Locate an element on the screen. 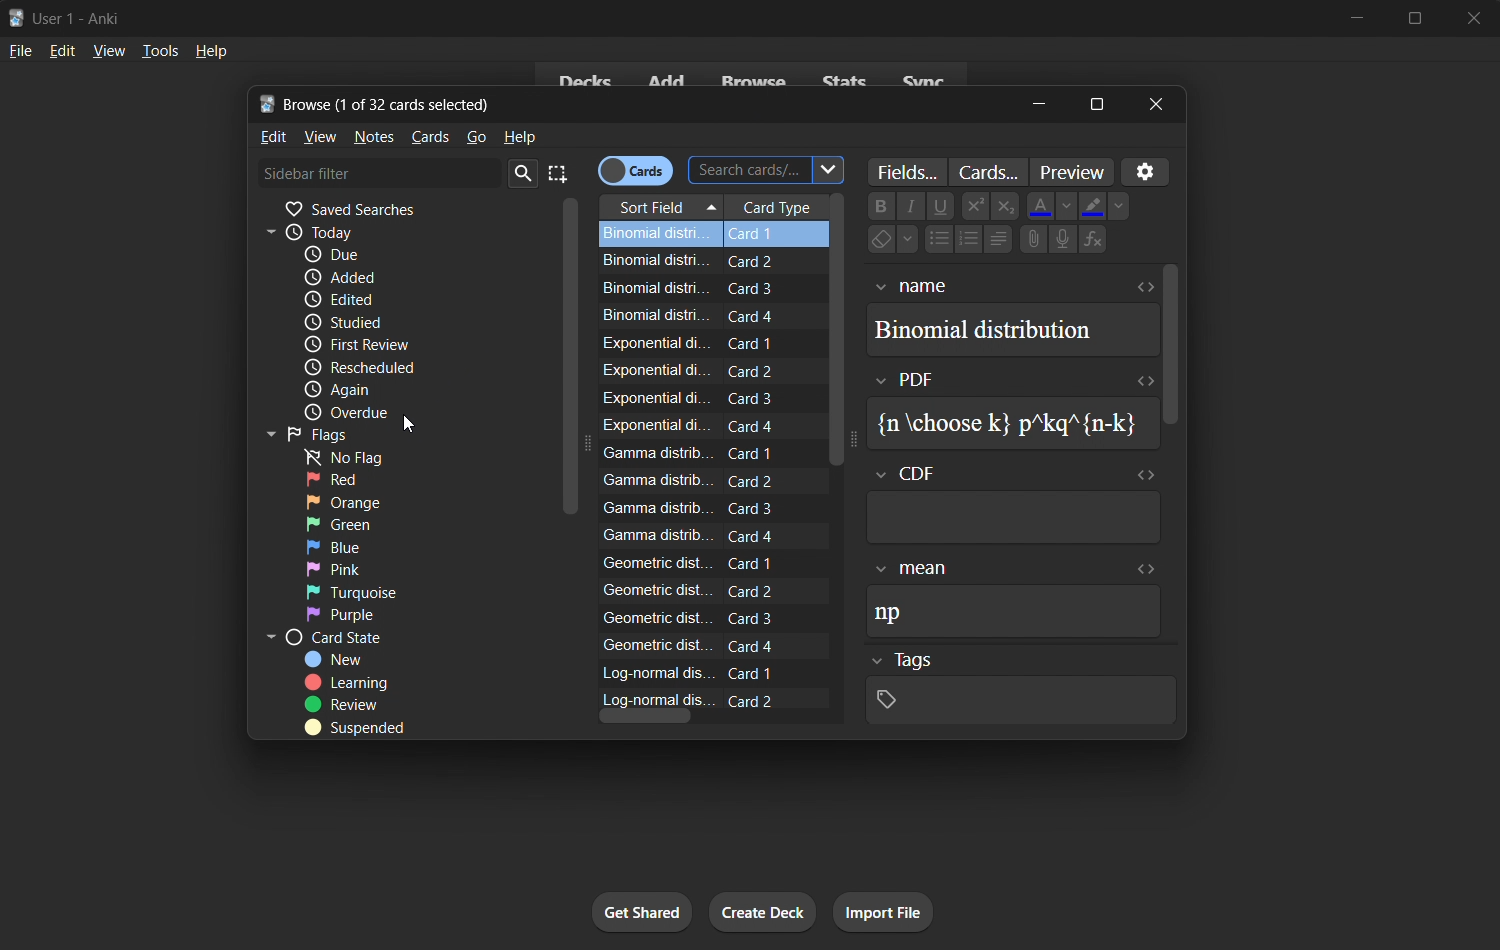  import file is located at coordinates (889, 910).